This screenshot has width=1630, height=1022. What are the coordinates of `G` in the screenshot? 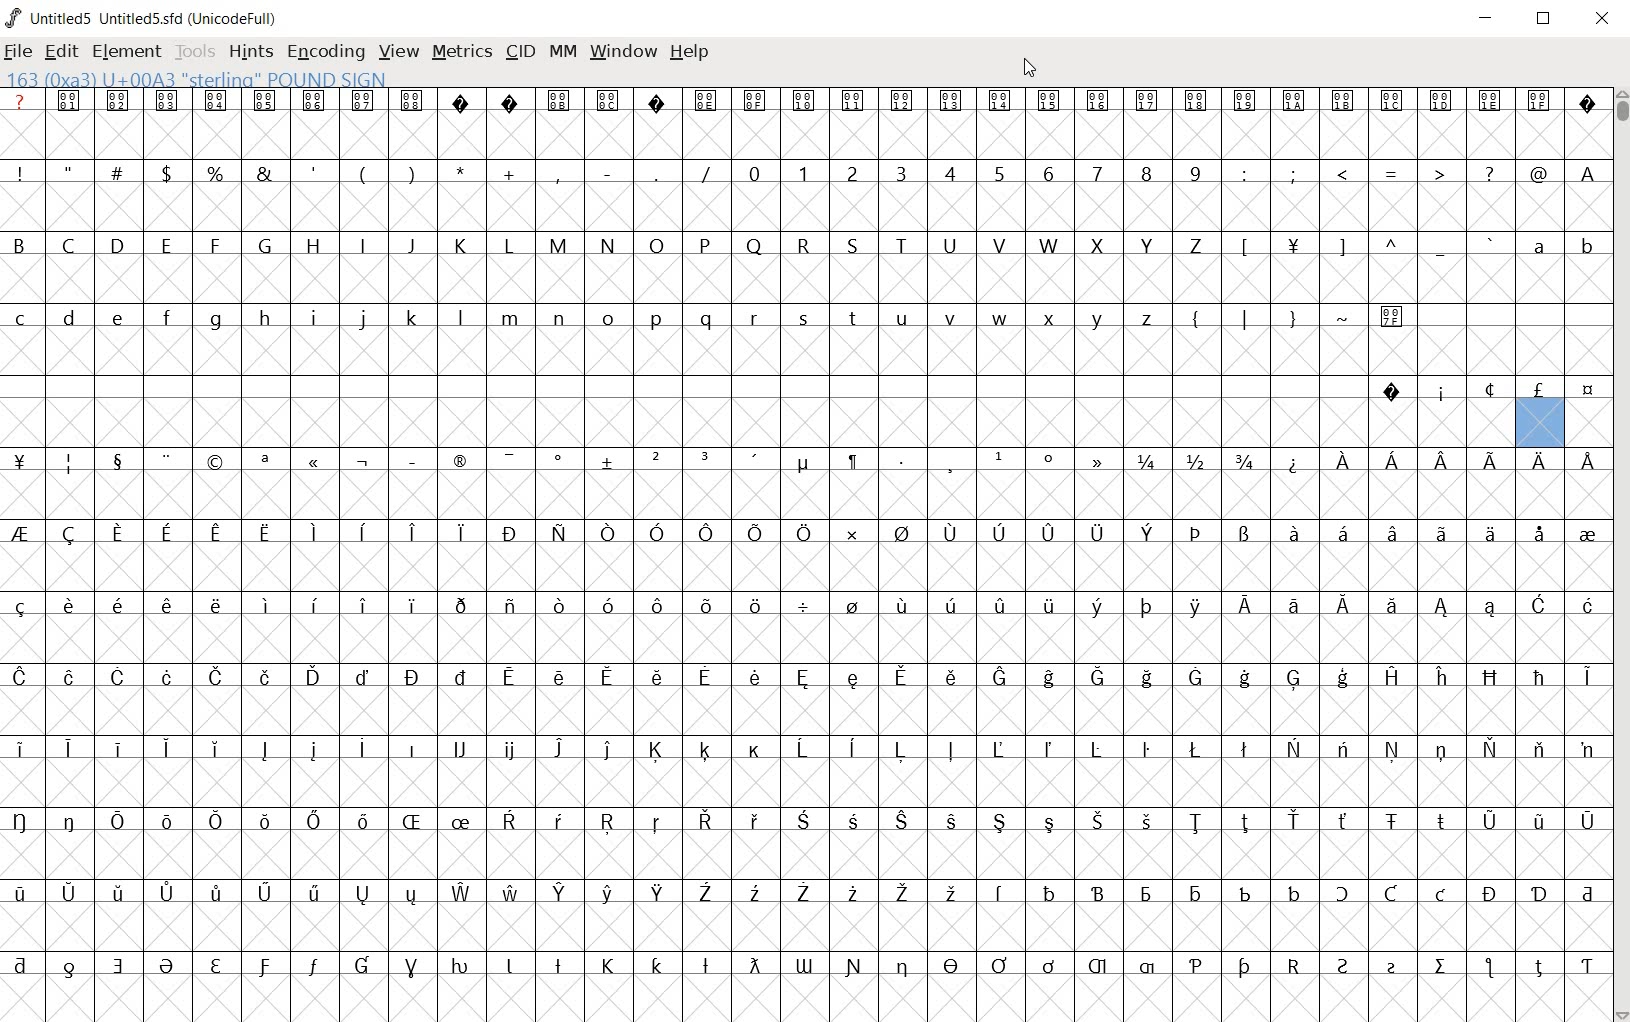 It's located at (263, 245).